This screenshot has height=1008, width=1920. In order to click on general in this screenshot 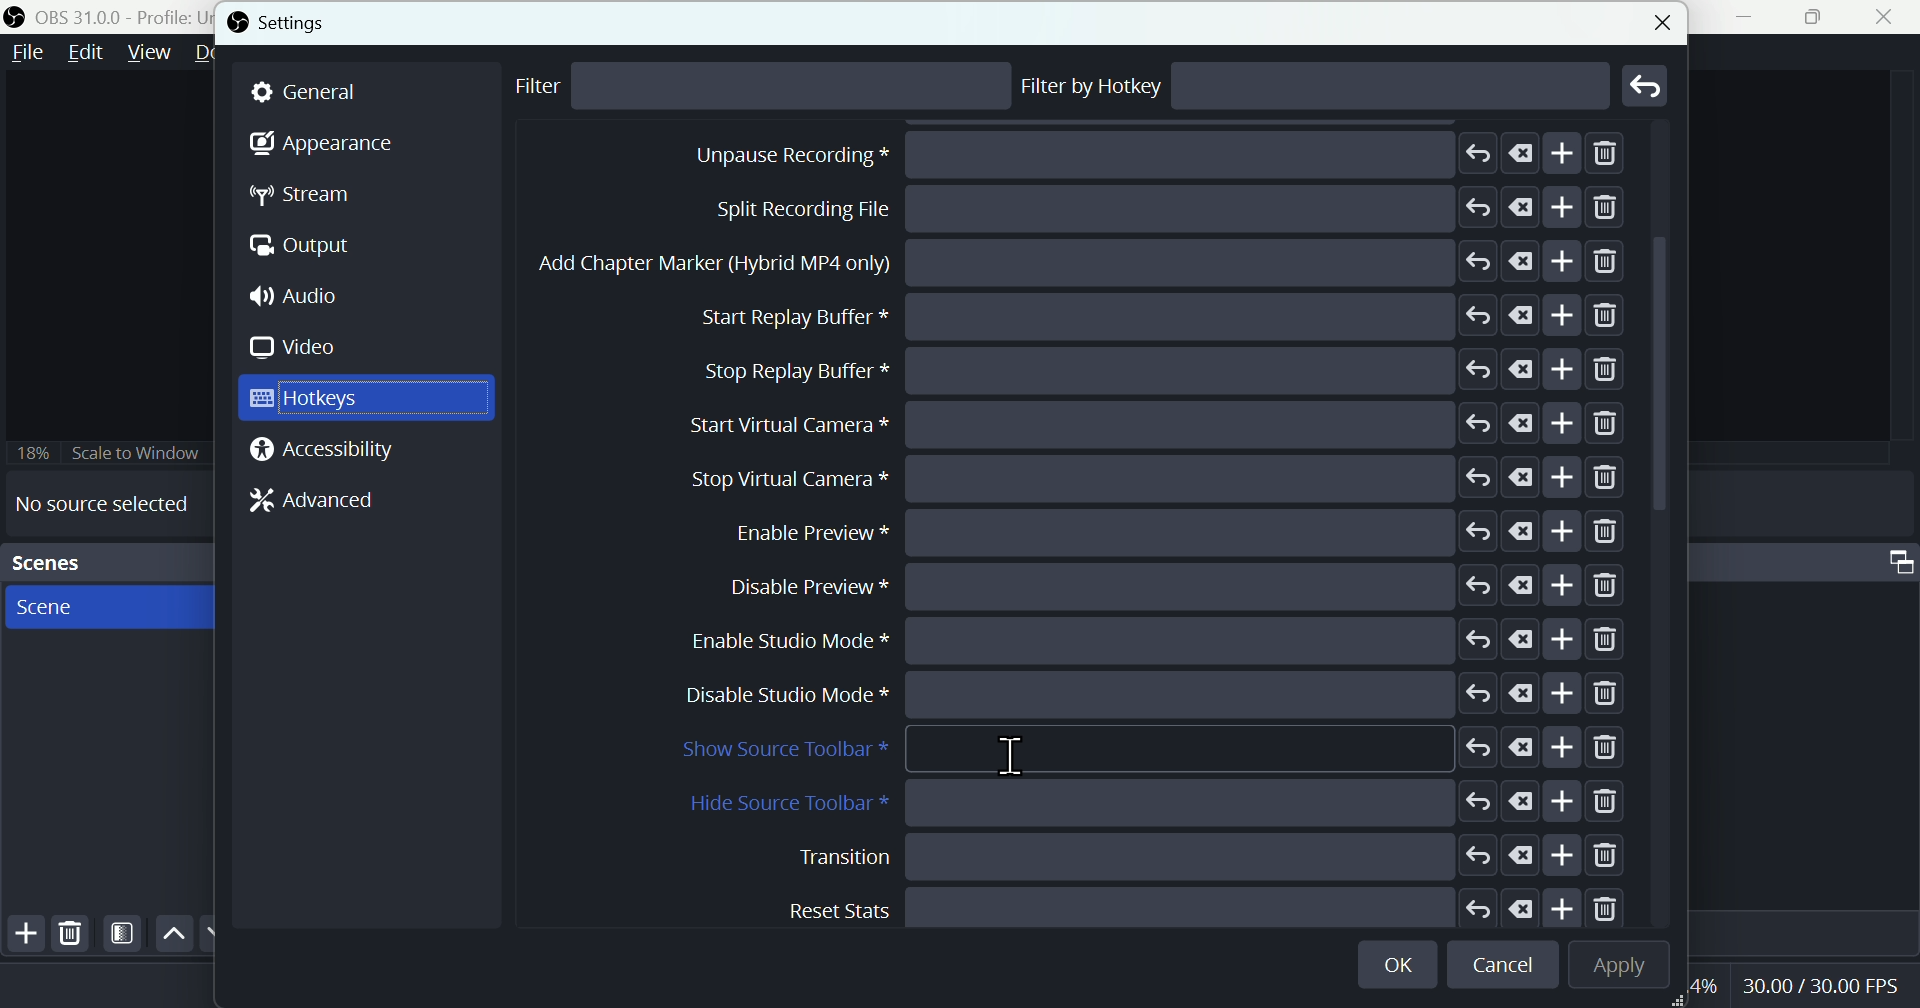, I will do `click(367, 92)`.